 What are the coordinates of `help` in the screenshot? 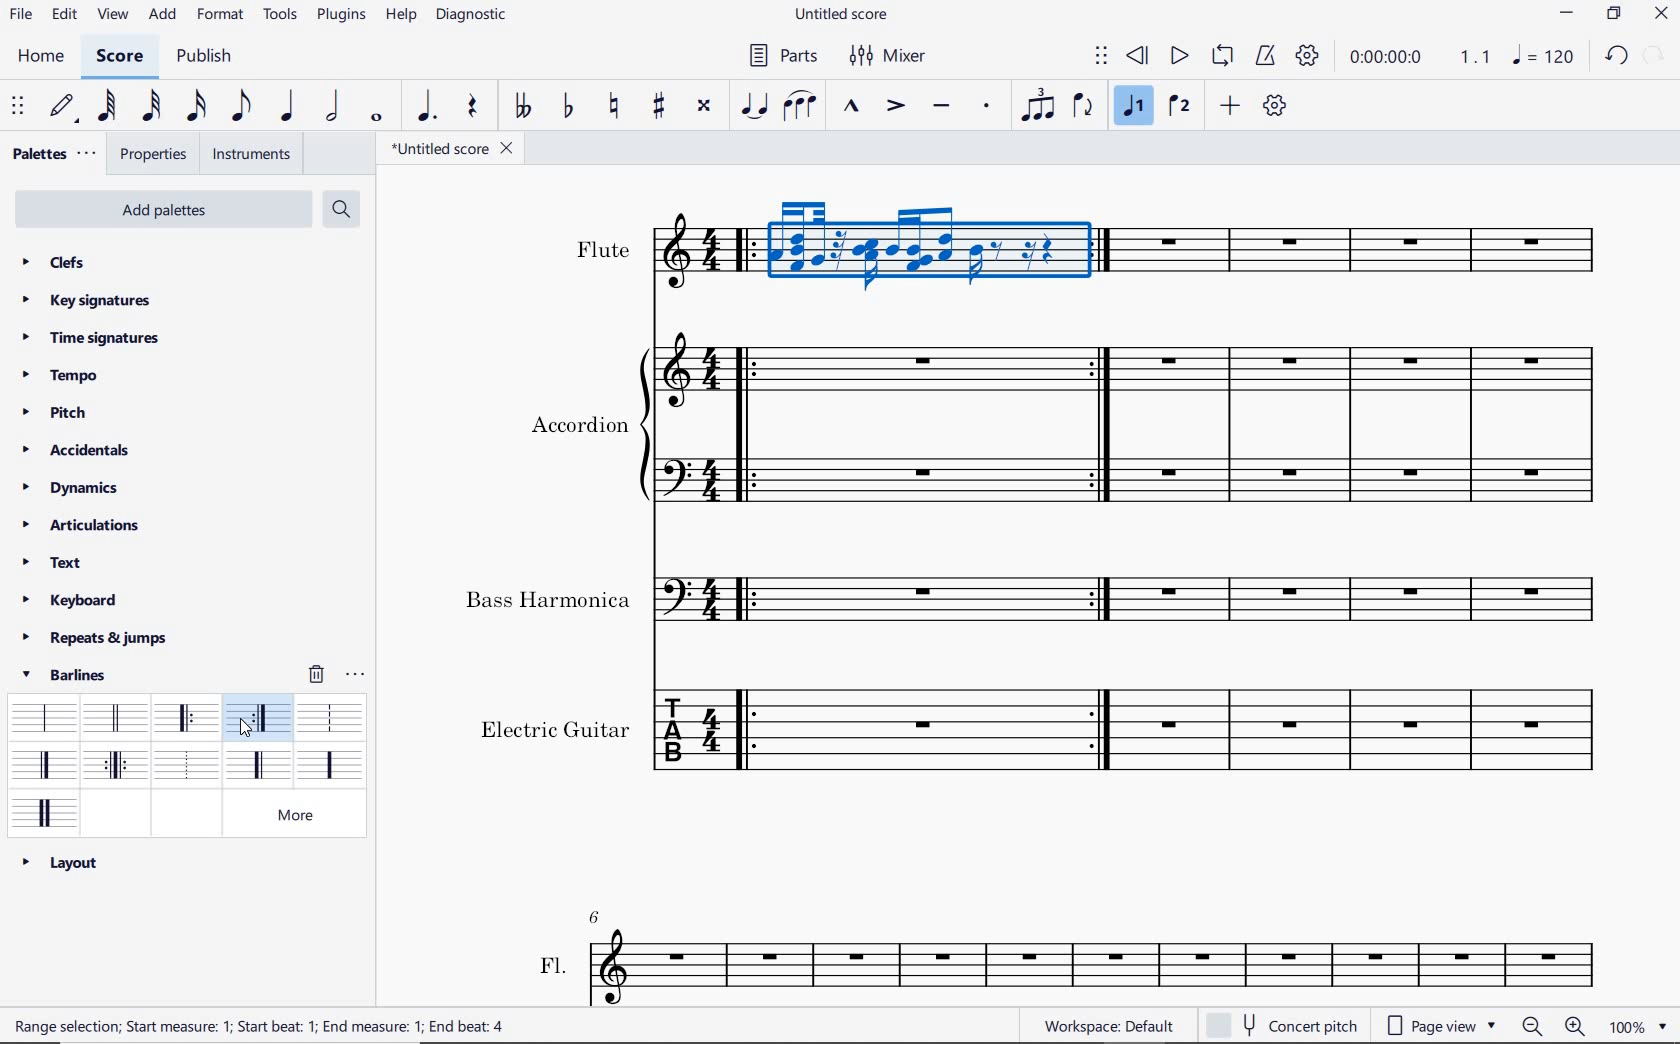 It's located at (400, 16).